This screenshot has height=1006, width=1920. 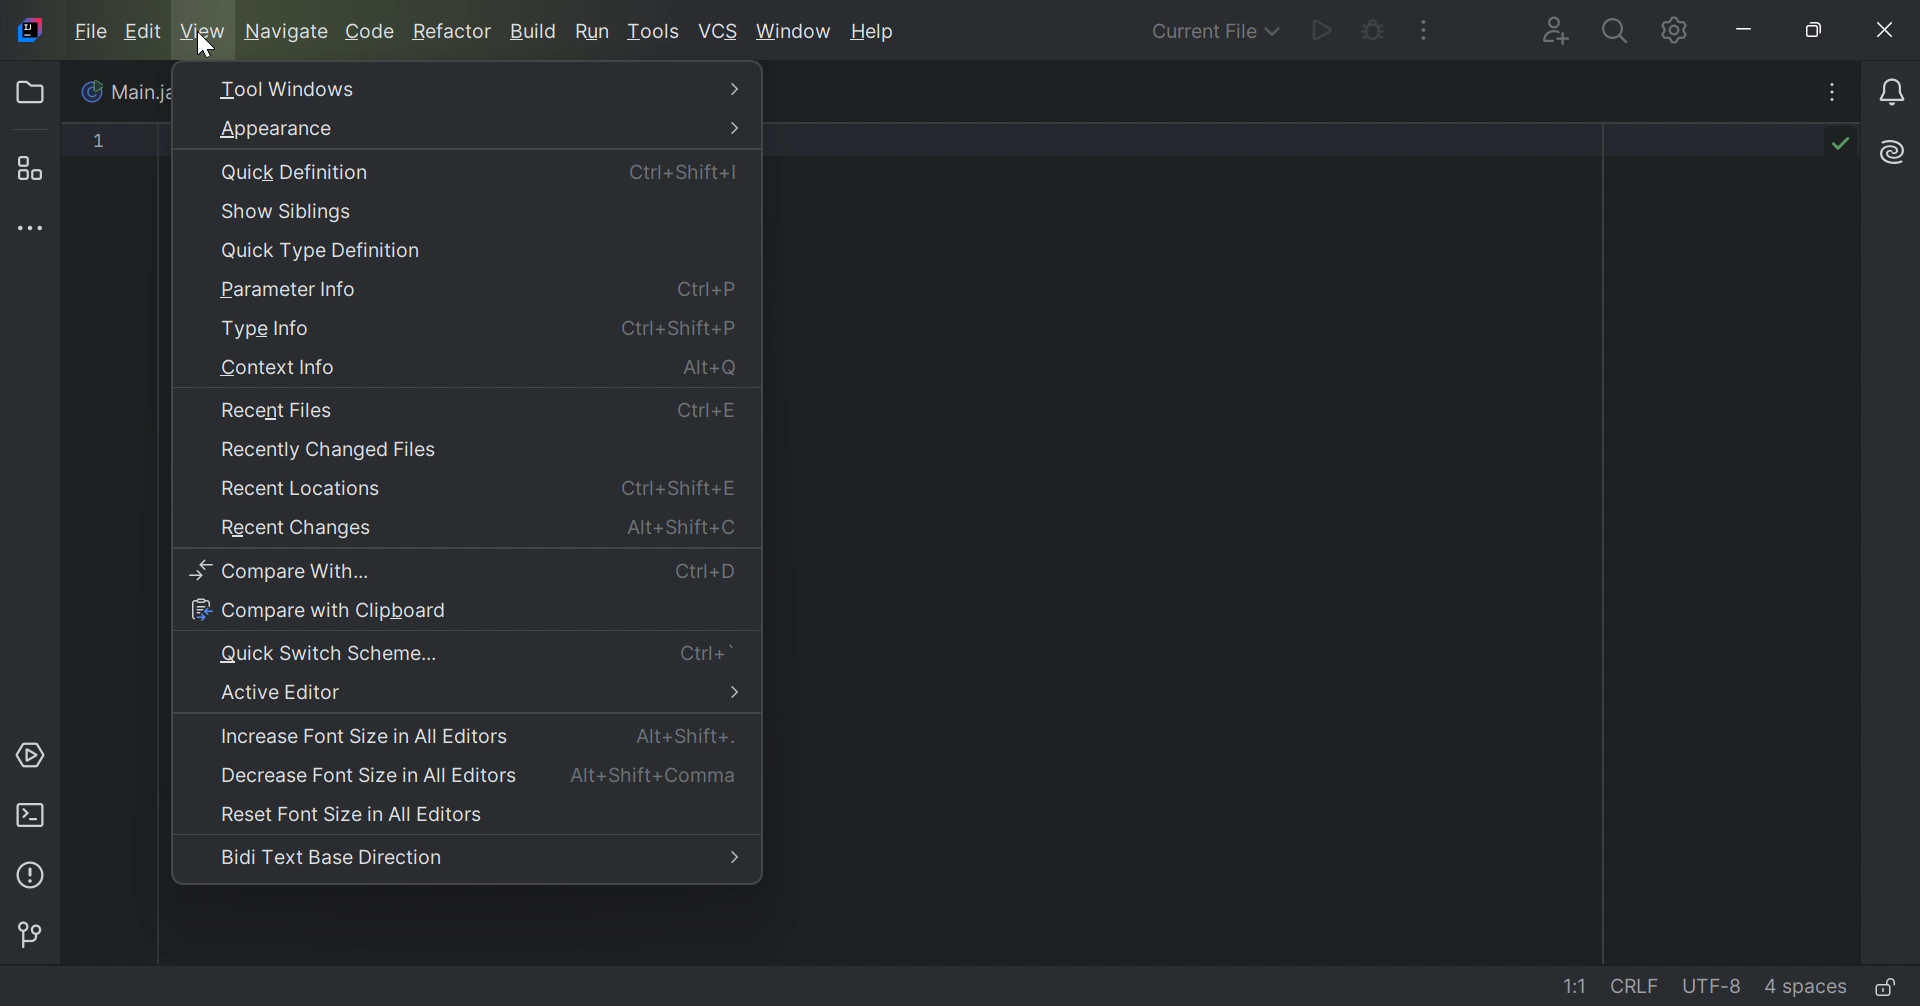 What do you see at coordinates (293, 291) in the screenshot?
I see `Parameter Info` at bounding box center [293, 291].